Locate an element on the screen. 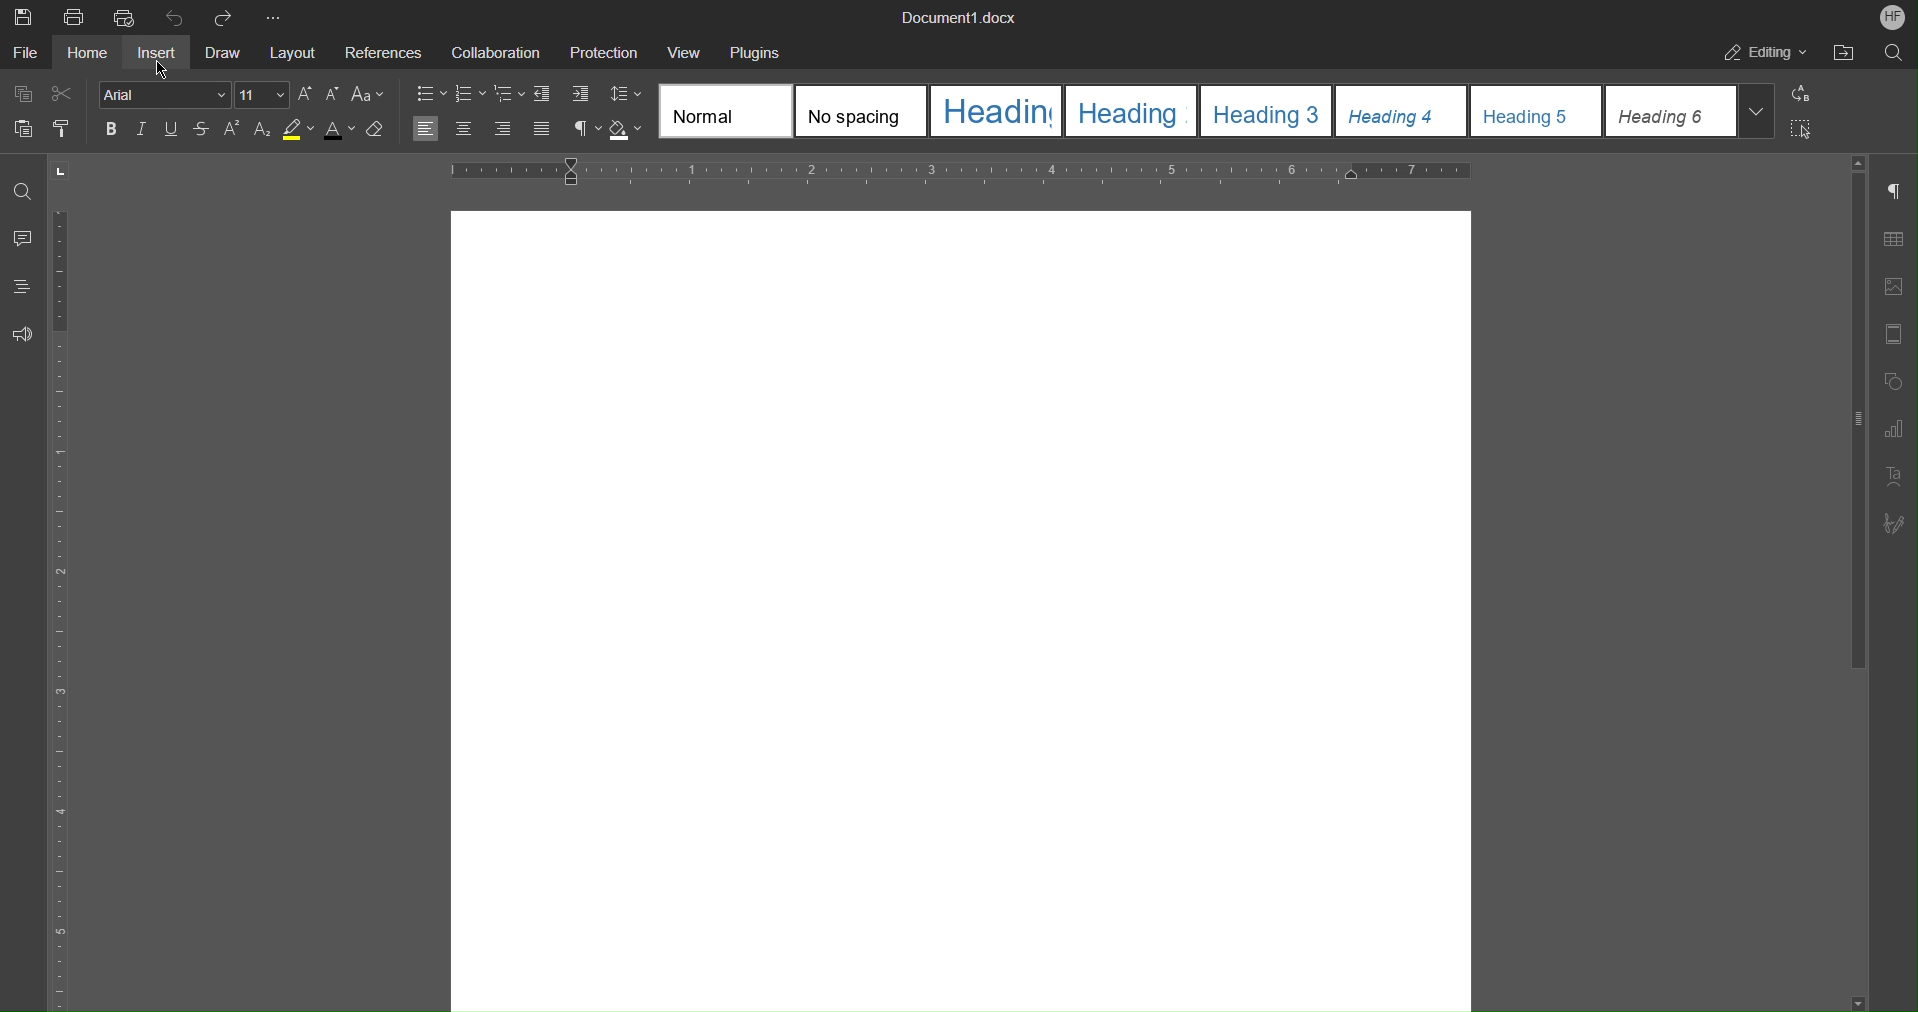 Image resolution: width=1918 pixels, height=1012 pixels. Shadow is located at coordinates (629, 130).